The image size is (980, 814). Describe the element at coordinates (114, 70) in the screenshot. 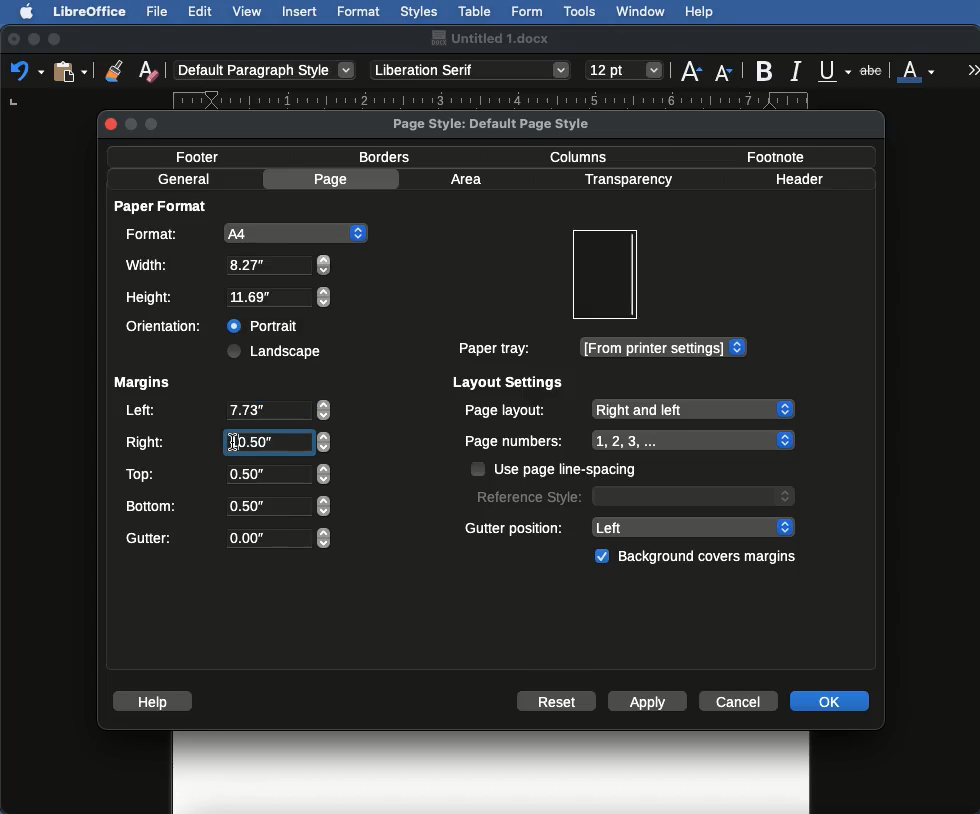

I see `Clone formatting` at that location.